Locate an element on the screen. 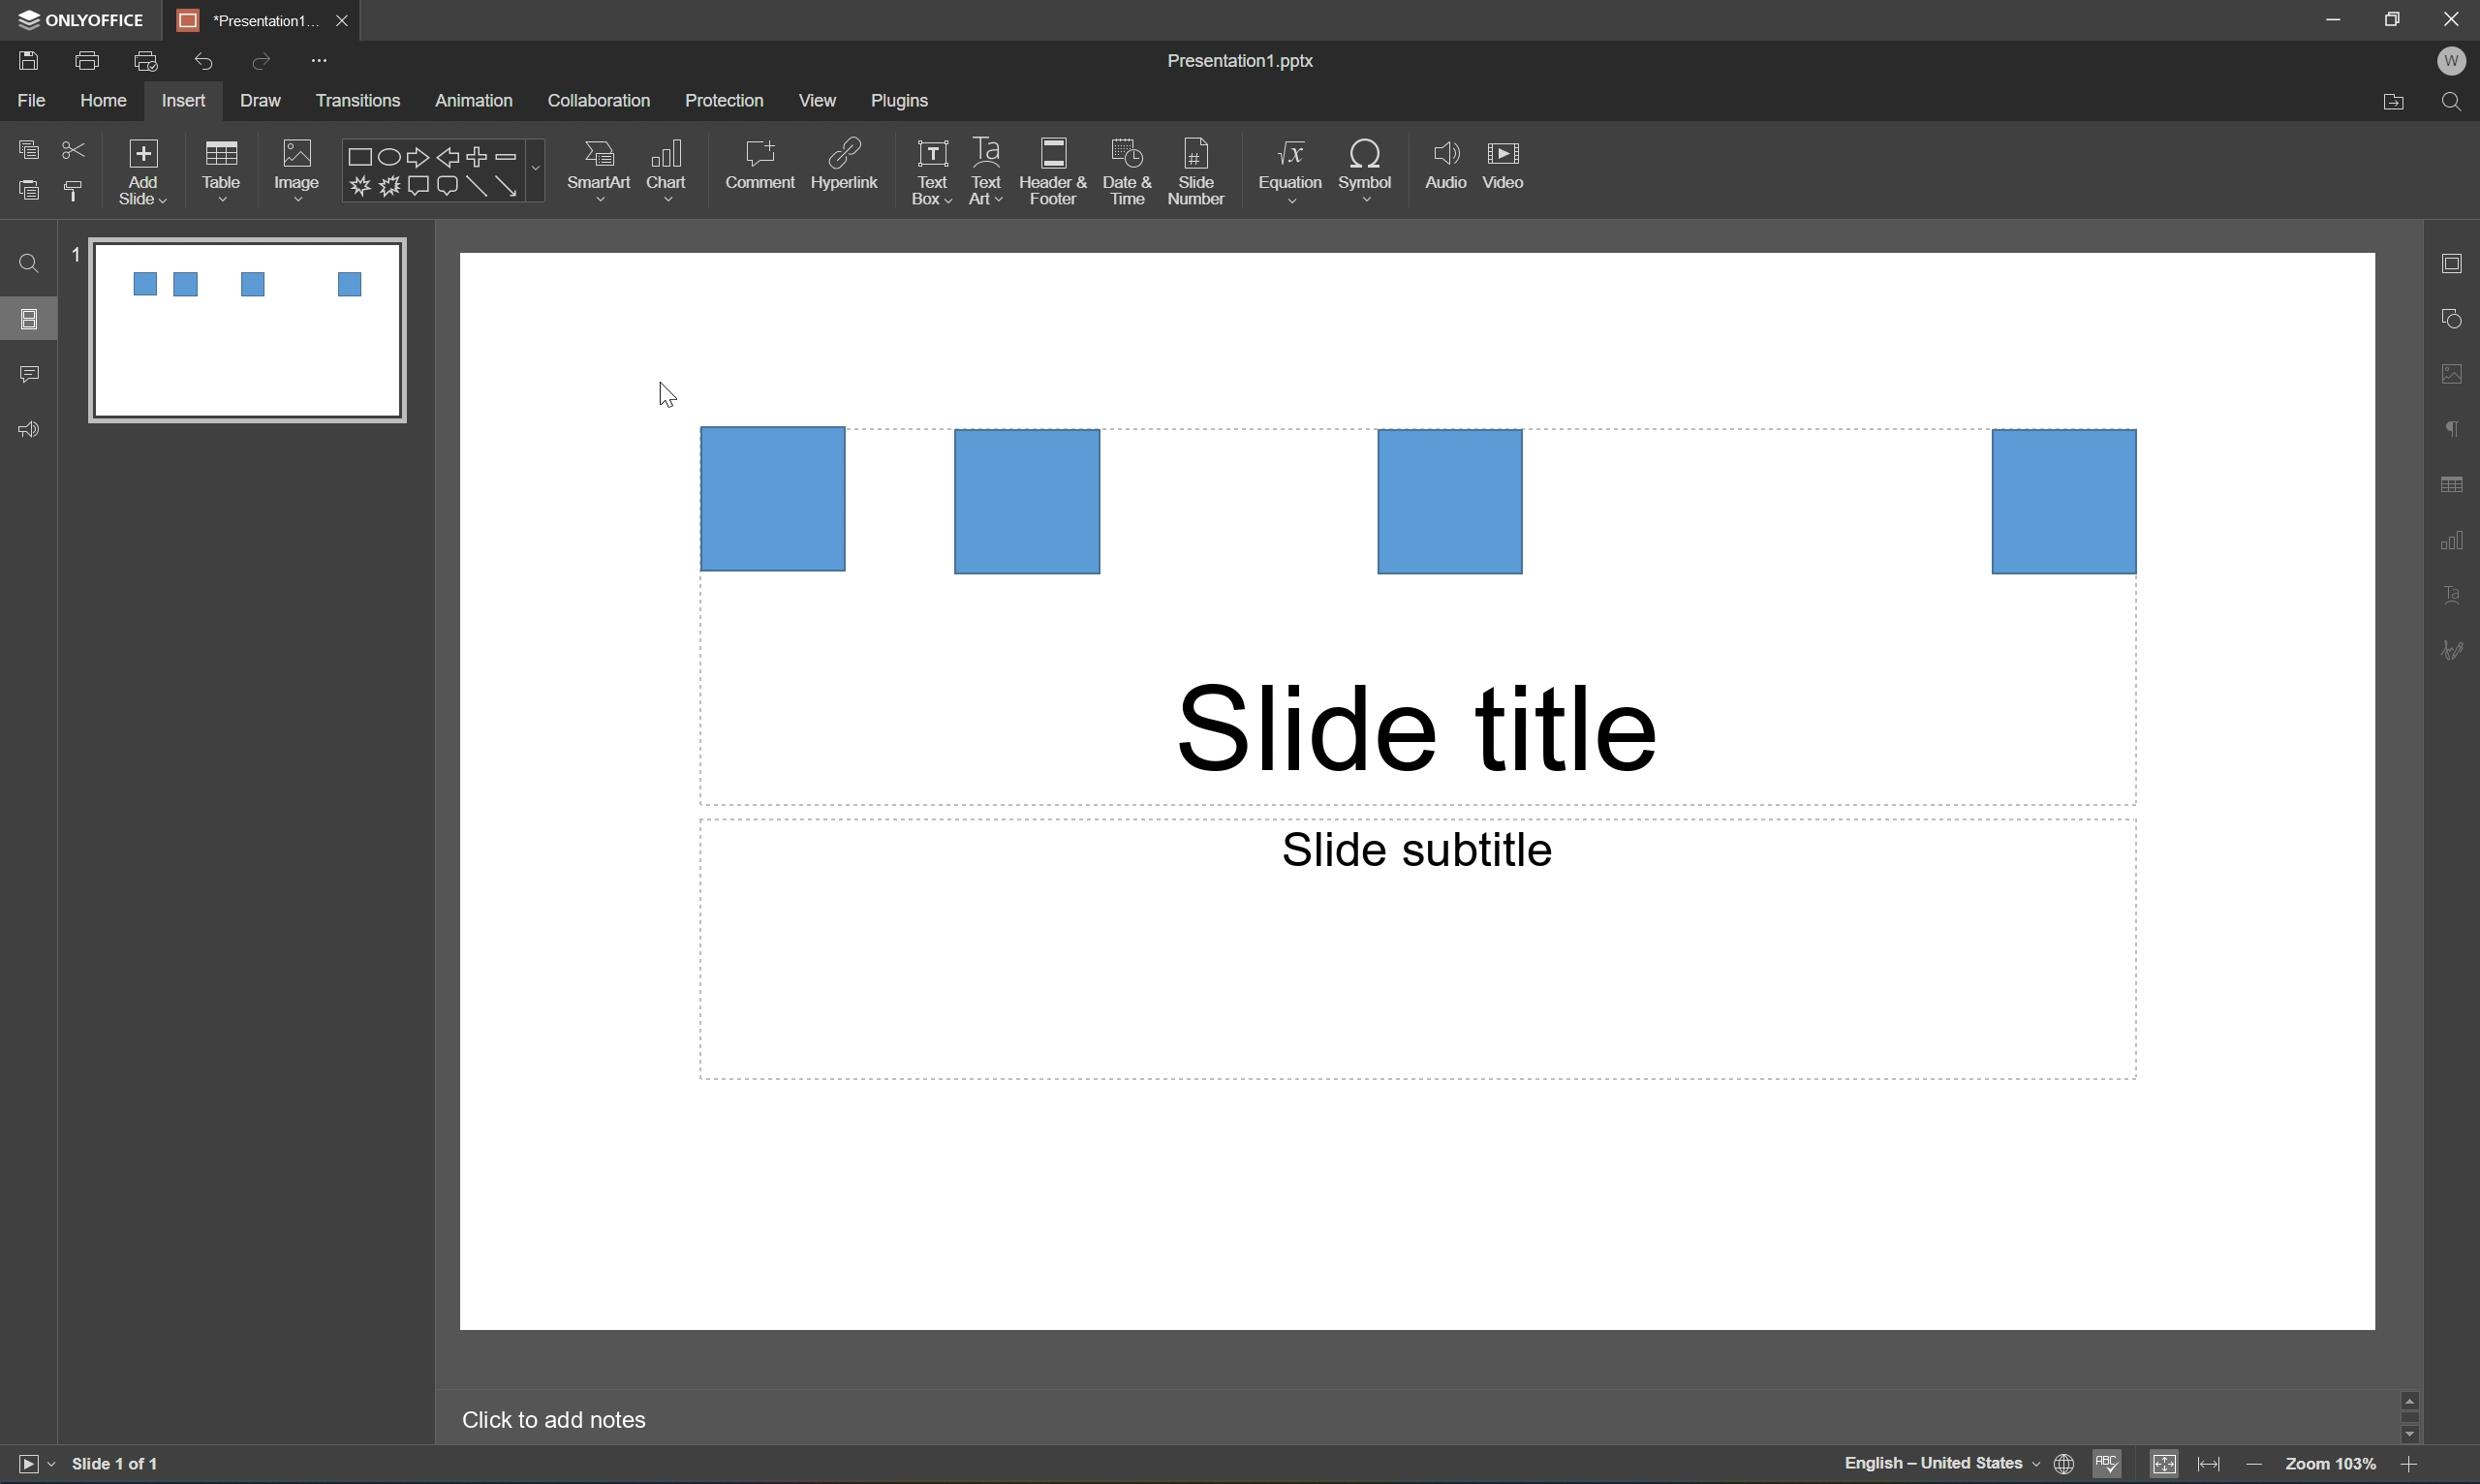 The height and width of the screenshot is (1484, 2480). protection is located at coordinates (727, 102).